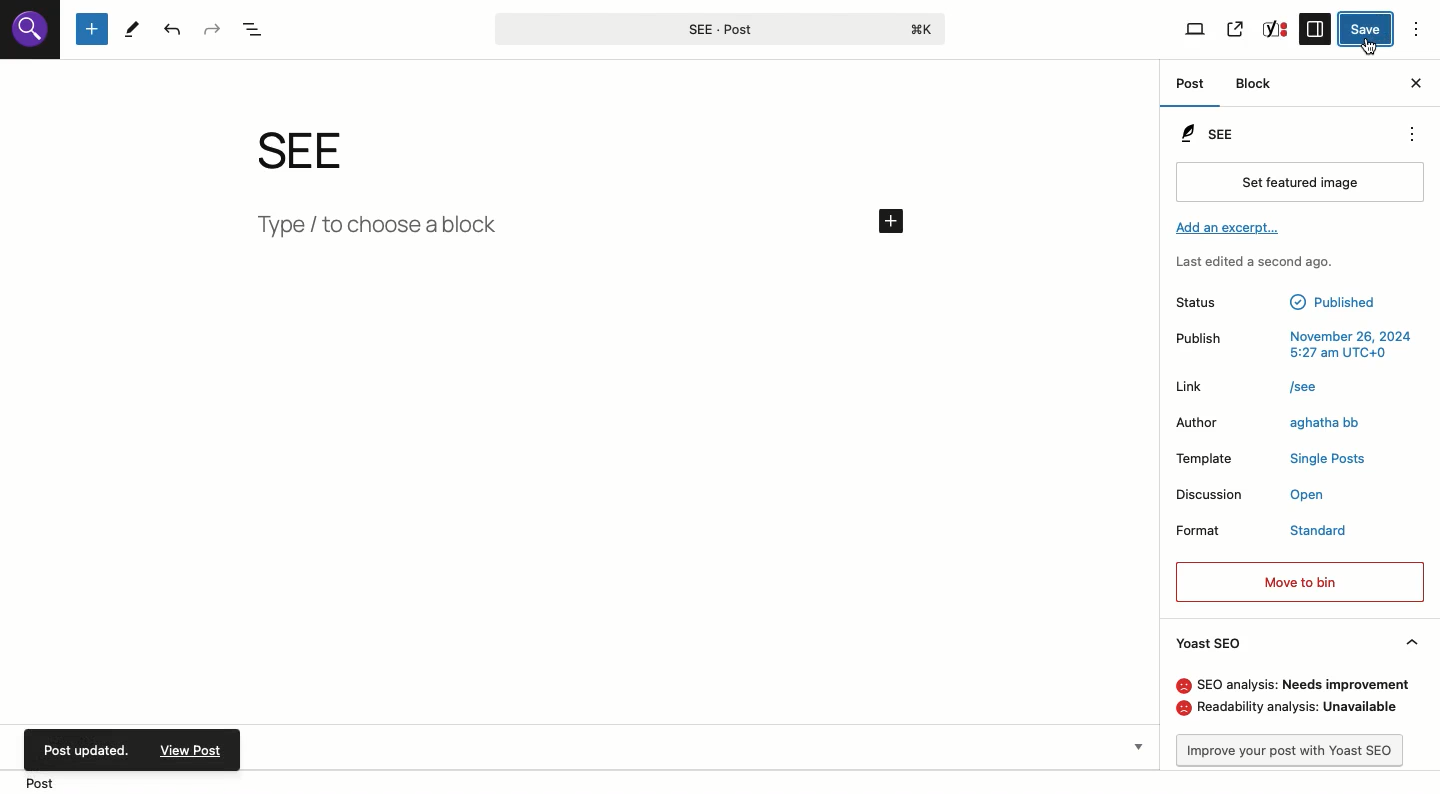  I want to click on Undo, so click(174, 30).